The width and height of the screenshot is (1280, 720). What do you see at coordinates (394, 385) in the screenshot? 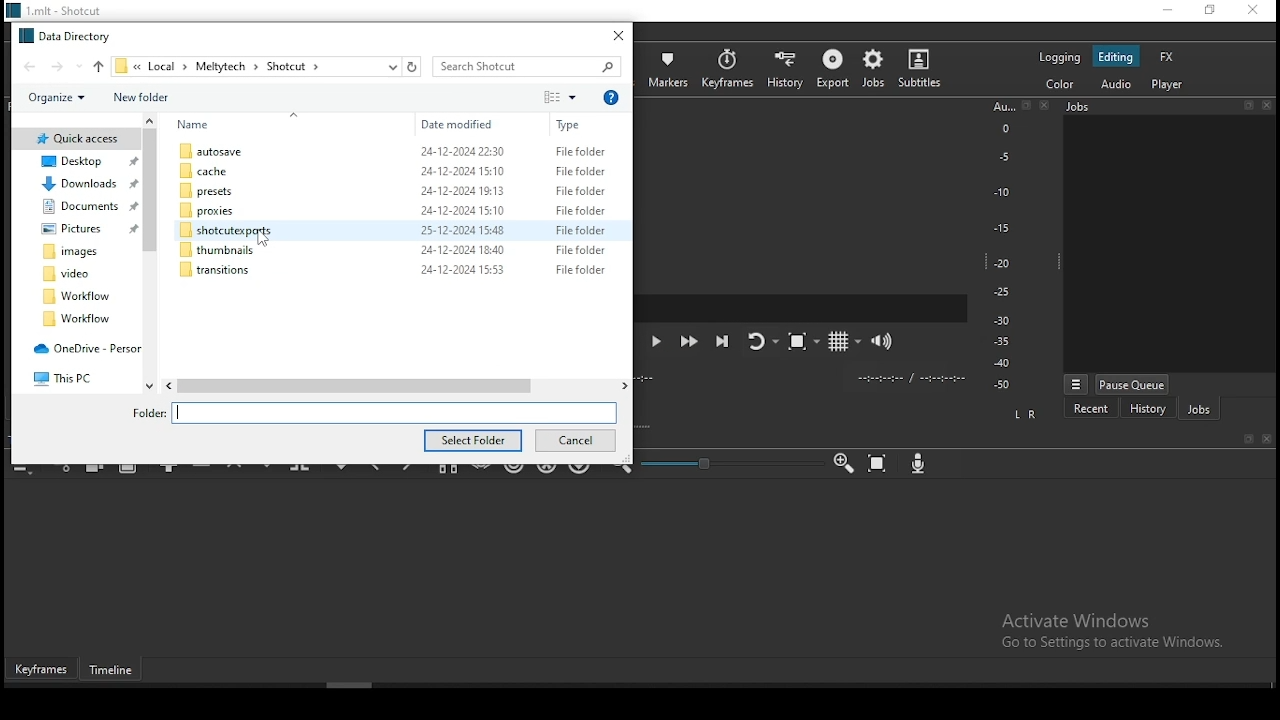
I see `scroll bar` at bounding box center [394, 385].